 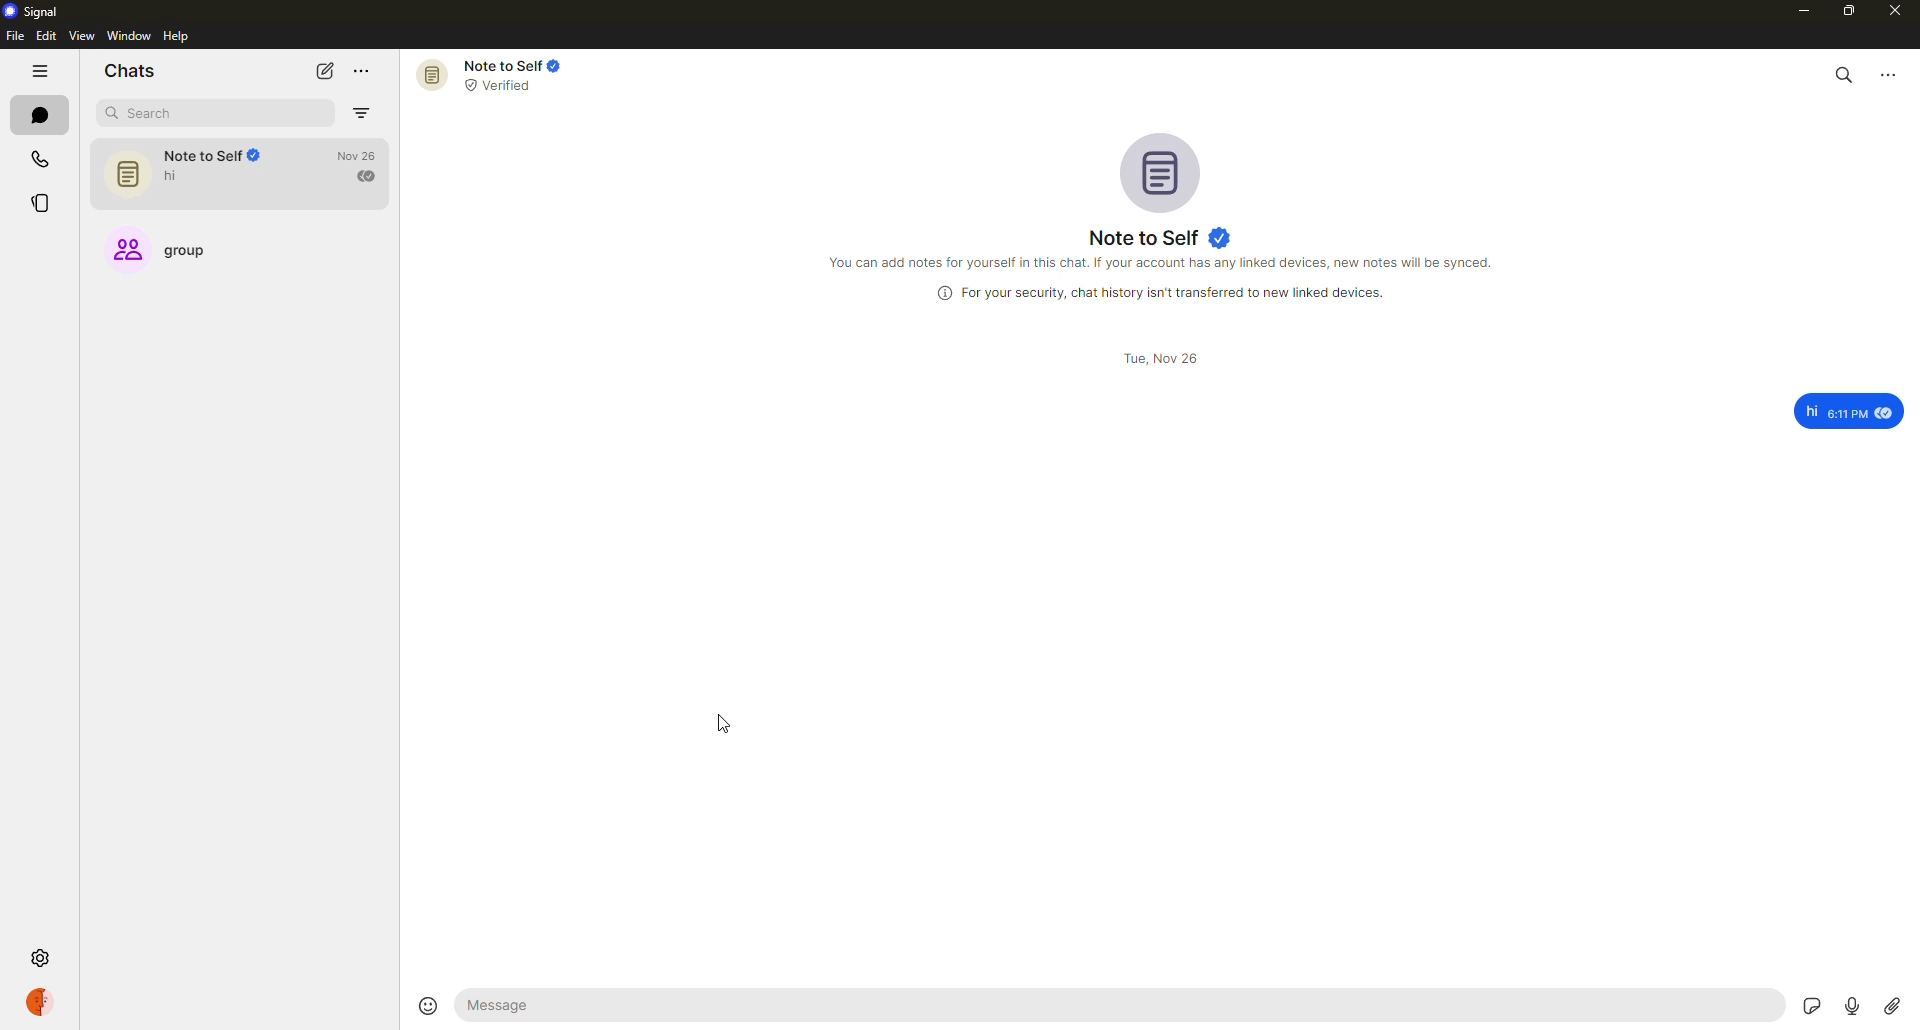 I want to click on edit, so click(x=45, y=36).